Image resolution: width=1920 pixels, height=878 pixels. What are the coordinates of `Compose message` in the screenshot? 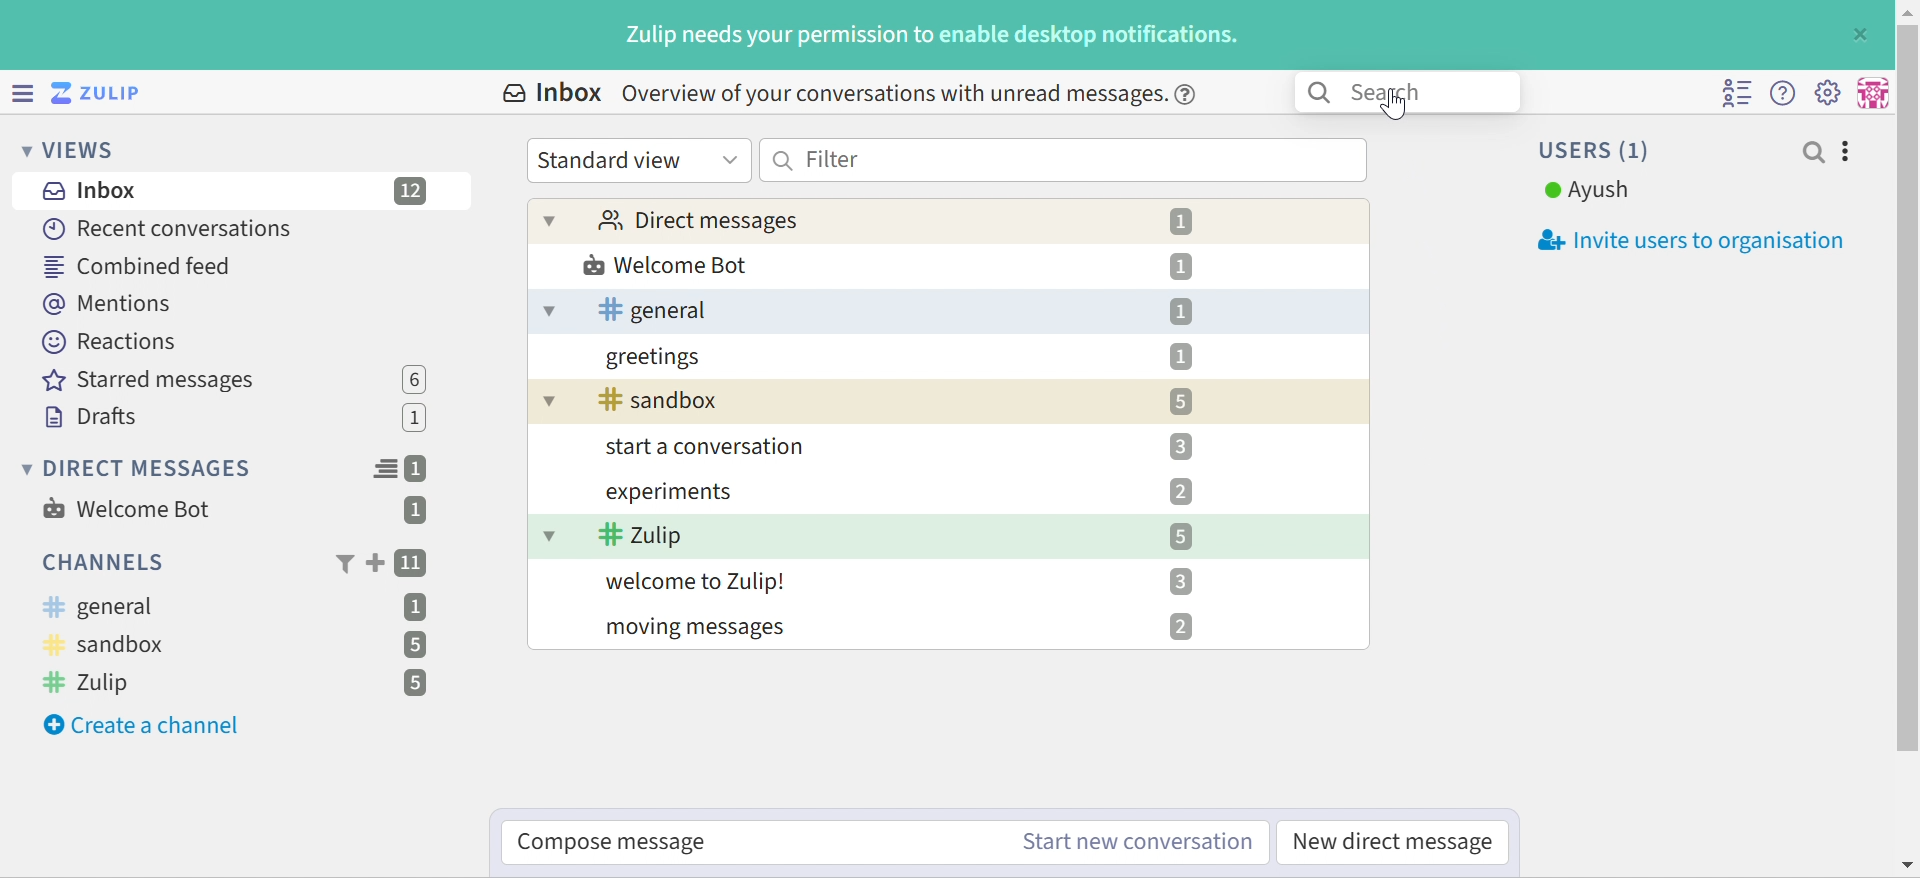 It's located at (616, 843).